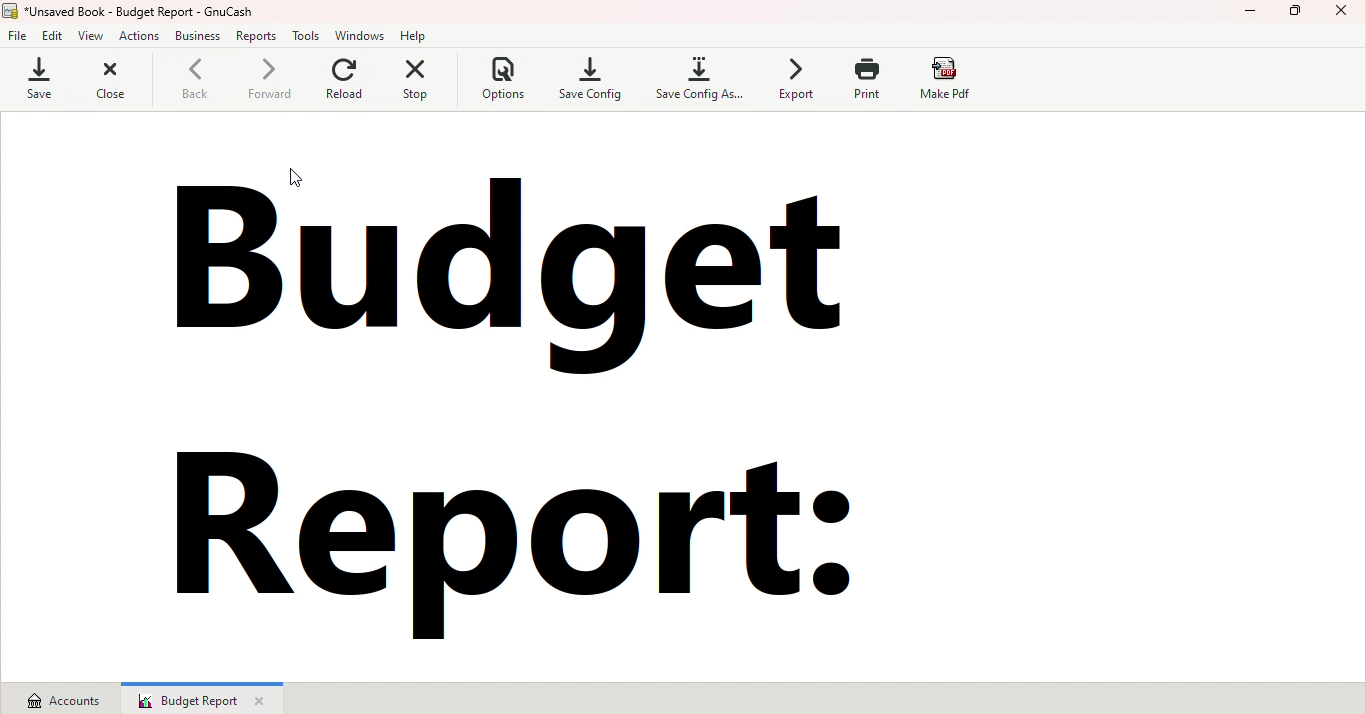  What do you see at coordinates (1346, 16) in the screenshot?
I see `Close` at bounding box center [1346, 16].